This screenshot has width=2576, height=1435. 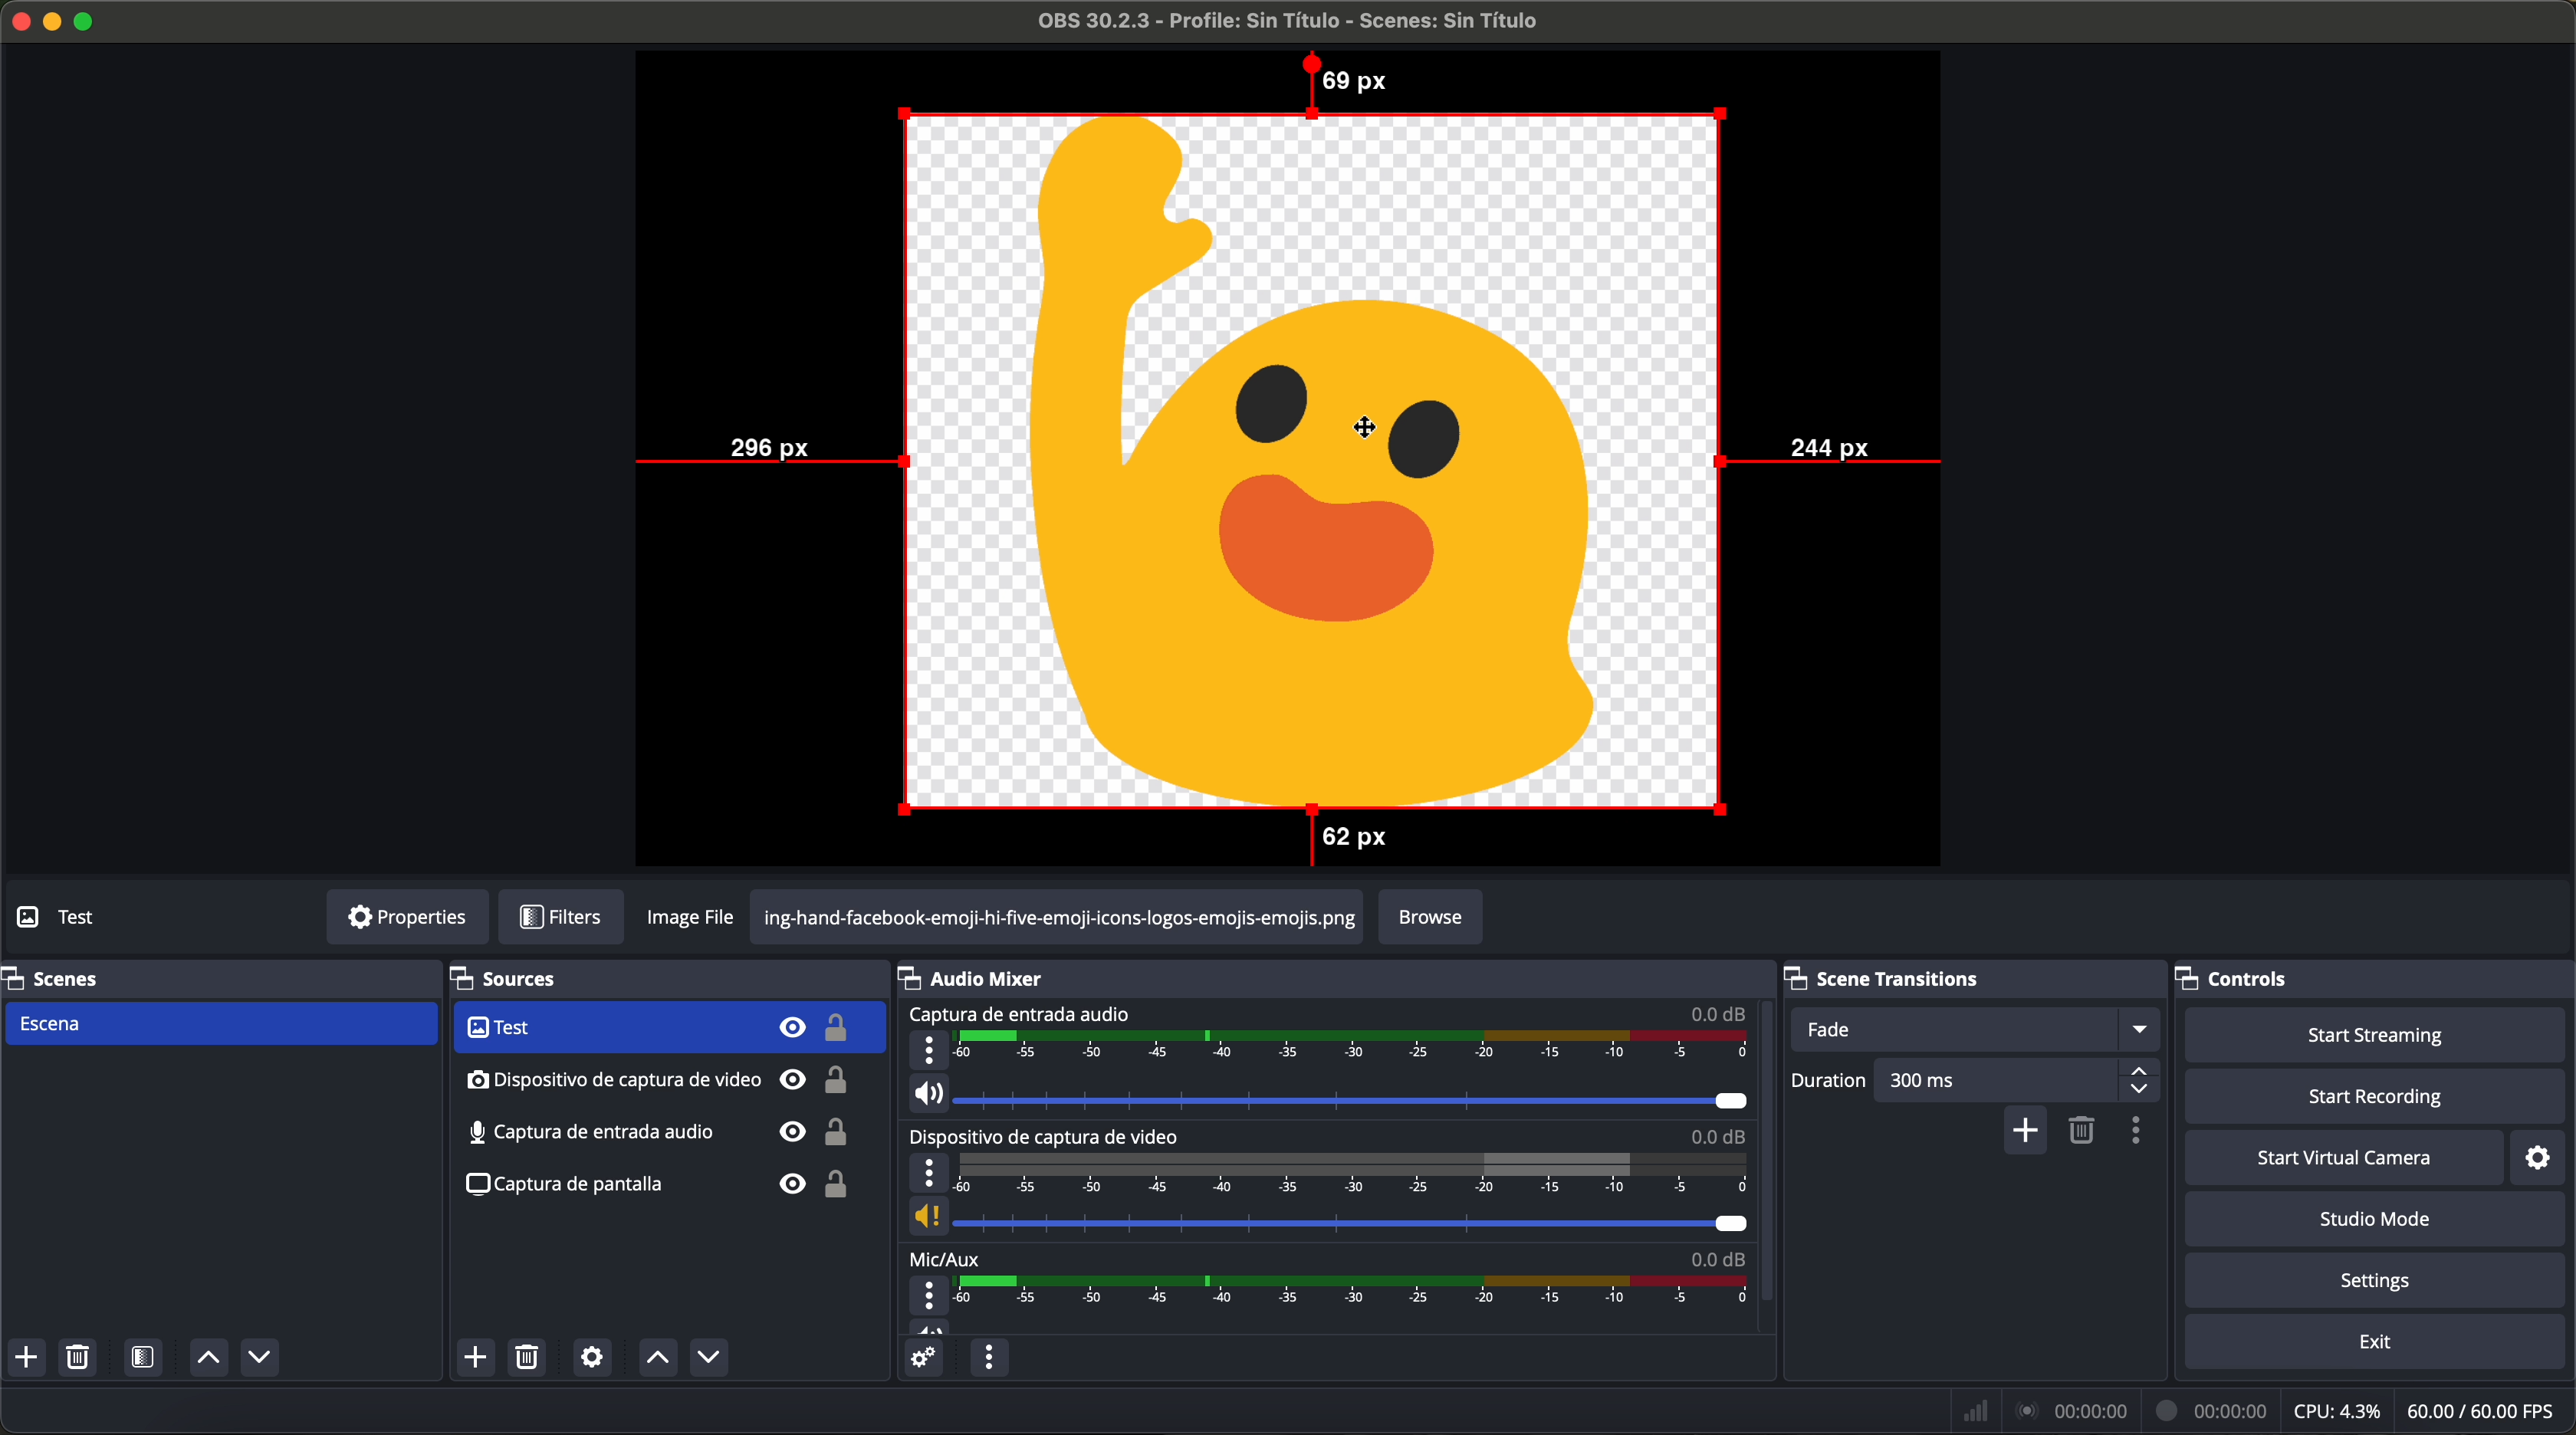 What do you see at coordinates (26, 1358) in the screenshot?
I see `add scene` at bounding box center [26, 1358].